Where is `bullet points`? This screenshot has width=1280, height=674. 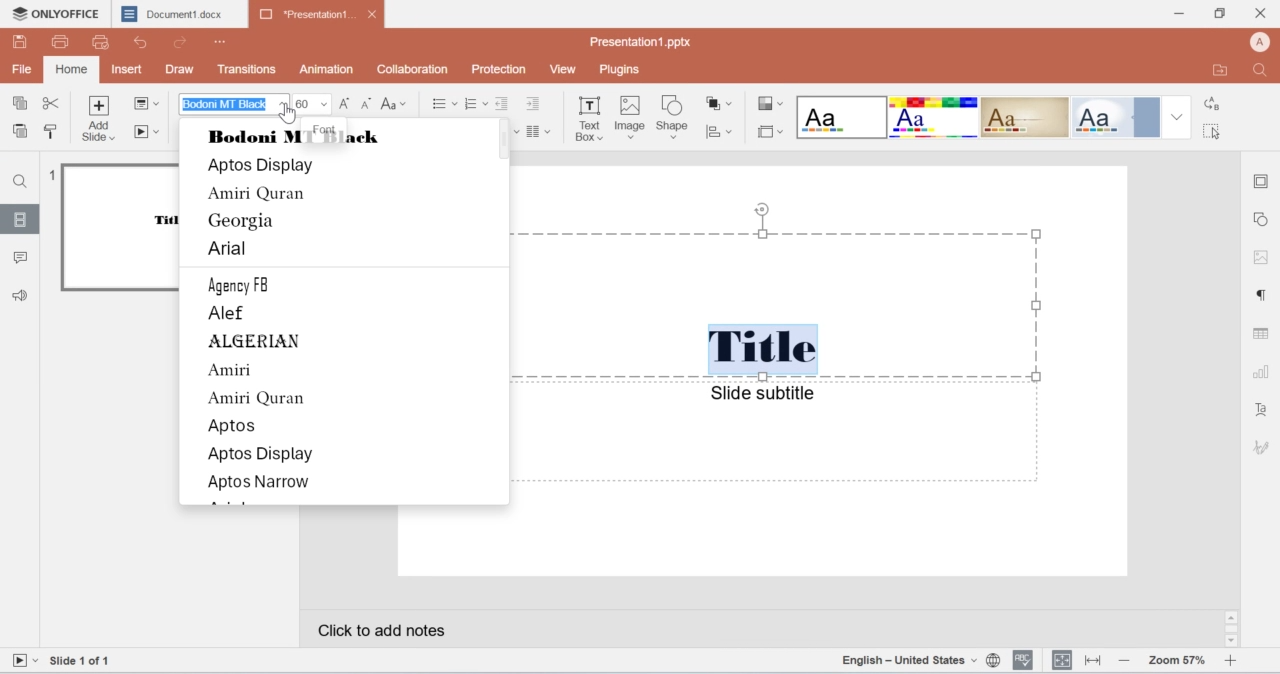
bullet points is located at coordinates (438, 104).